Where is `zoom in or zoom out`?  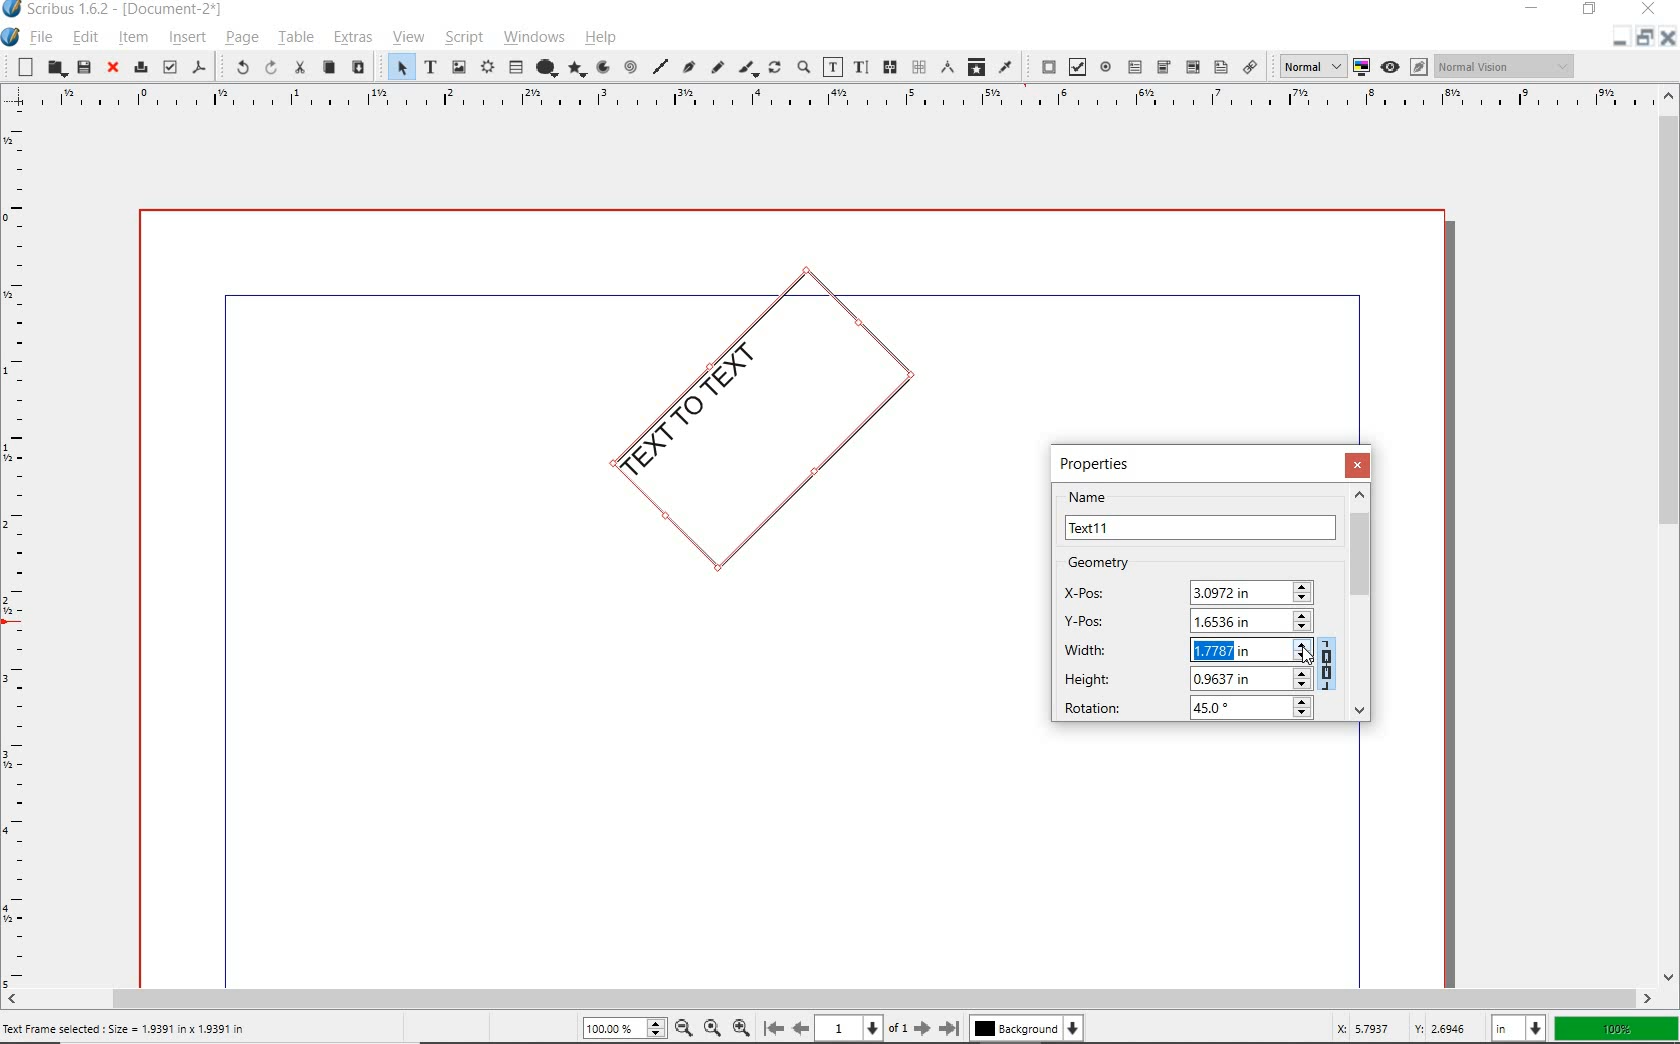 zoom in or zoom out is located at coordinates (803, 69).